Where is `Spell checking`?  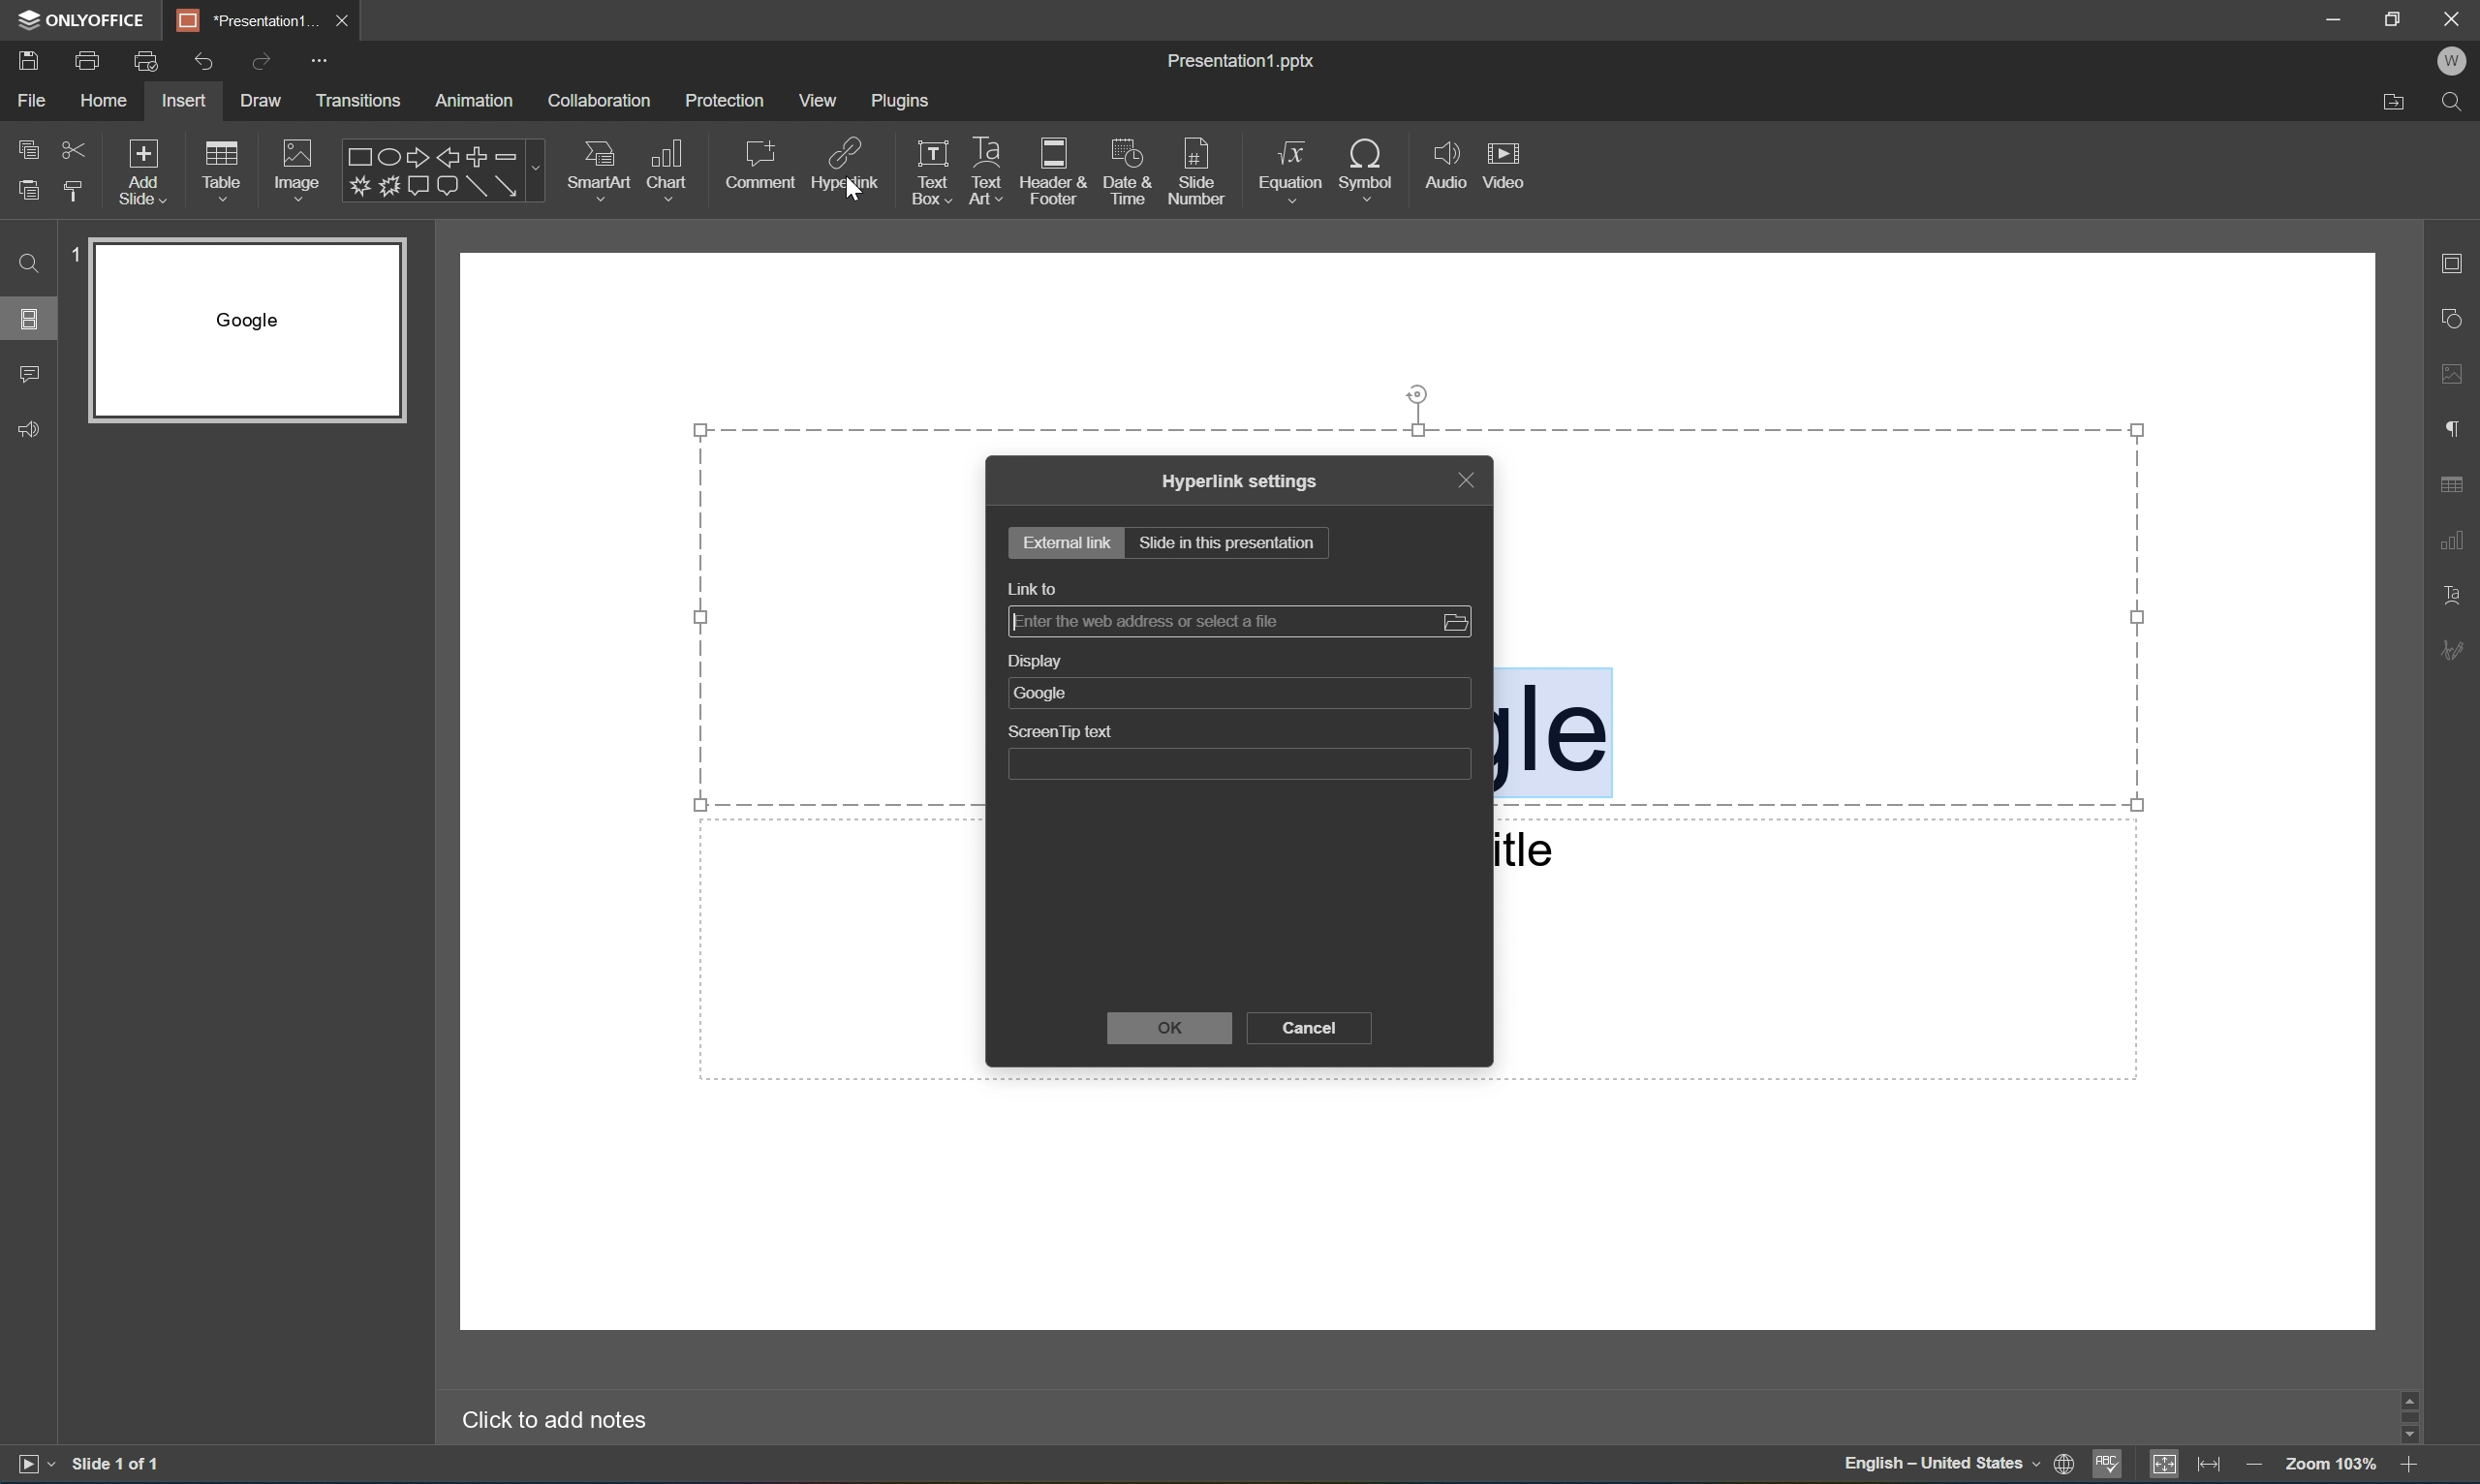 Spell checking is located at coordinates (2109, 1466).